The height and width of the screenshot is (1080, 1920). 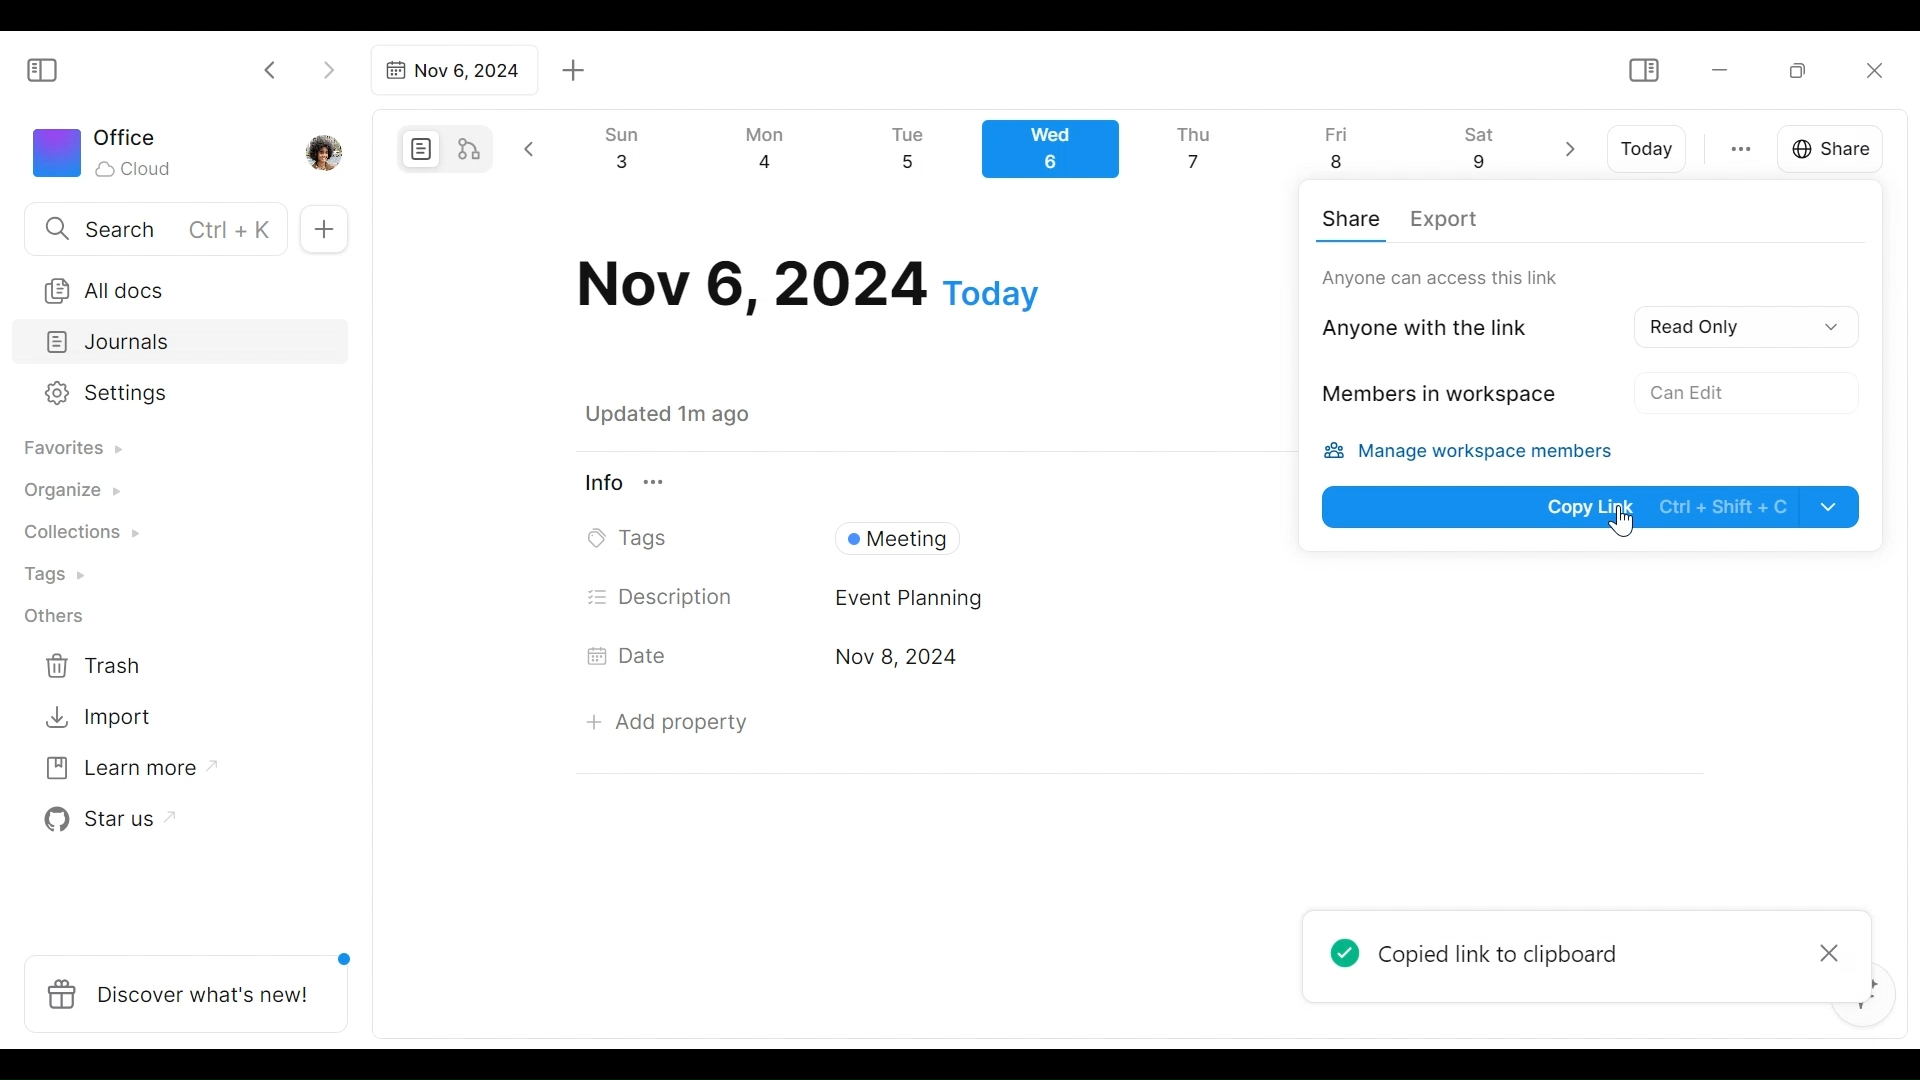 I want to click on Cursor, so click(x=1625, y=525).